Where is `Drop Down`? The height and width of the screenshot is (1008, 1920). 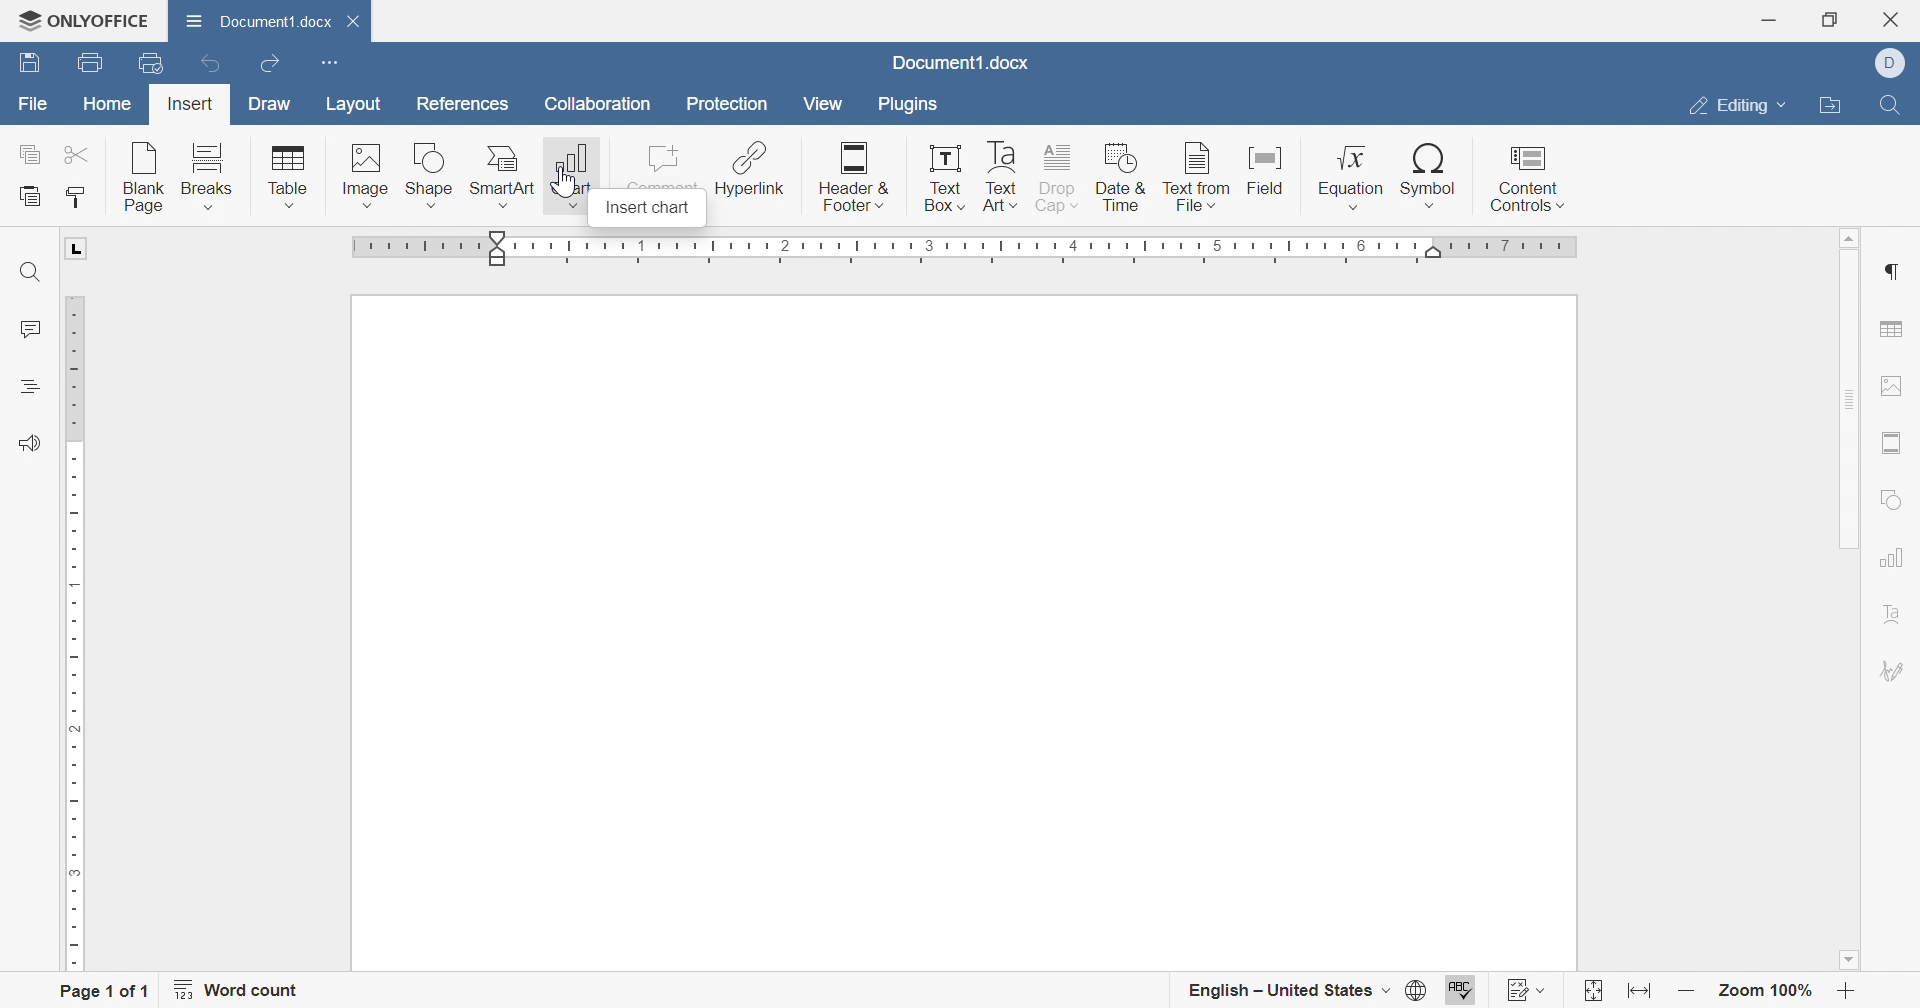 Drop Down is located at coordinates (1386, 990).